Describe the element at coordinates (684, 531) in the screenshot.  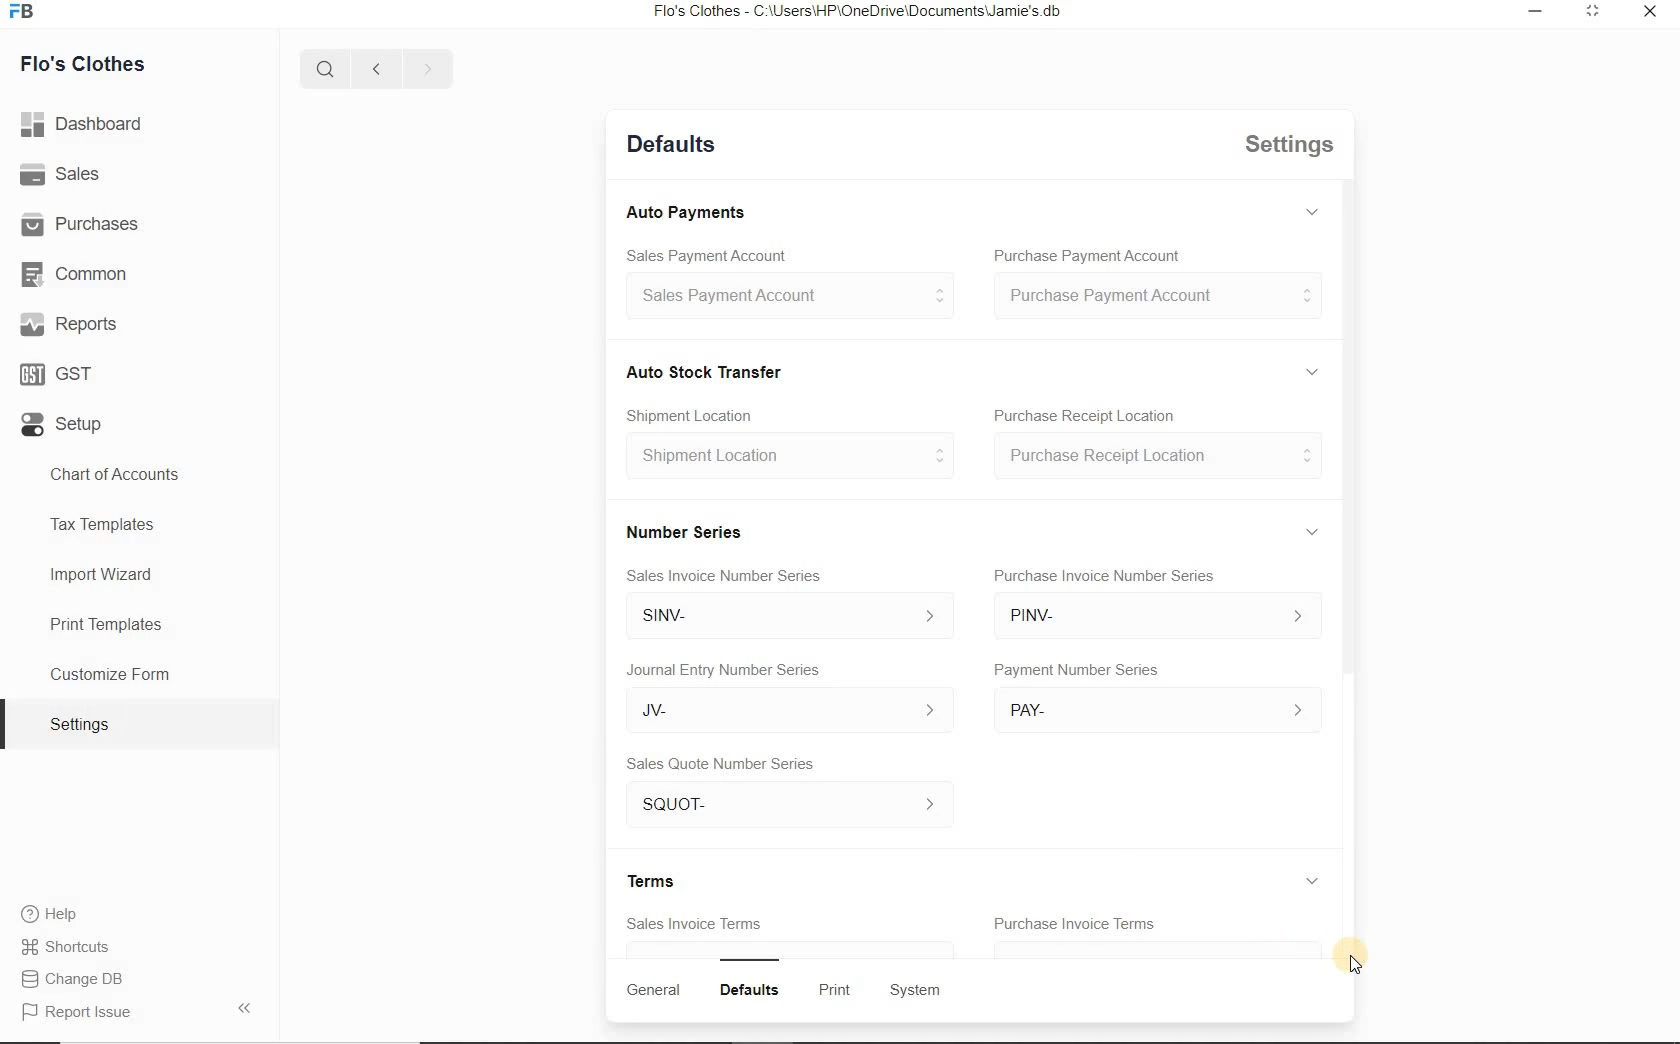
I see `Number Series` at that location.